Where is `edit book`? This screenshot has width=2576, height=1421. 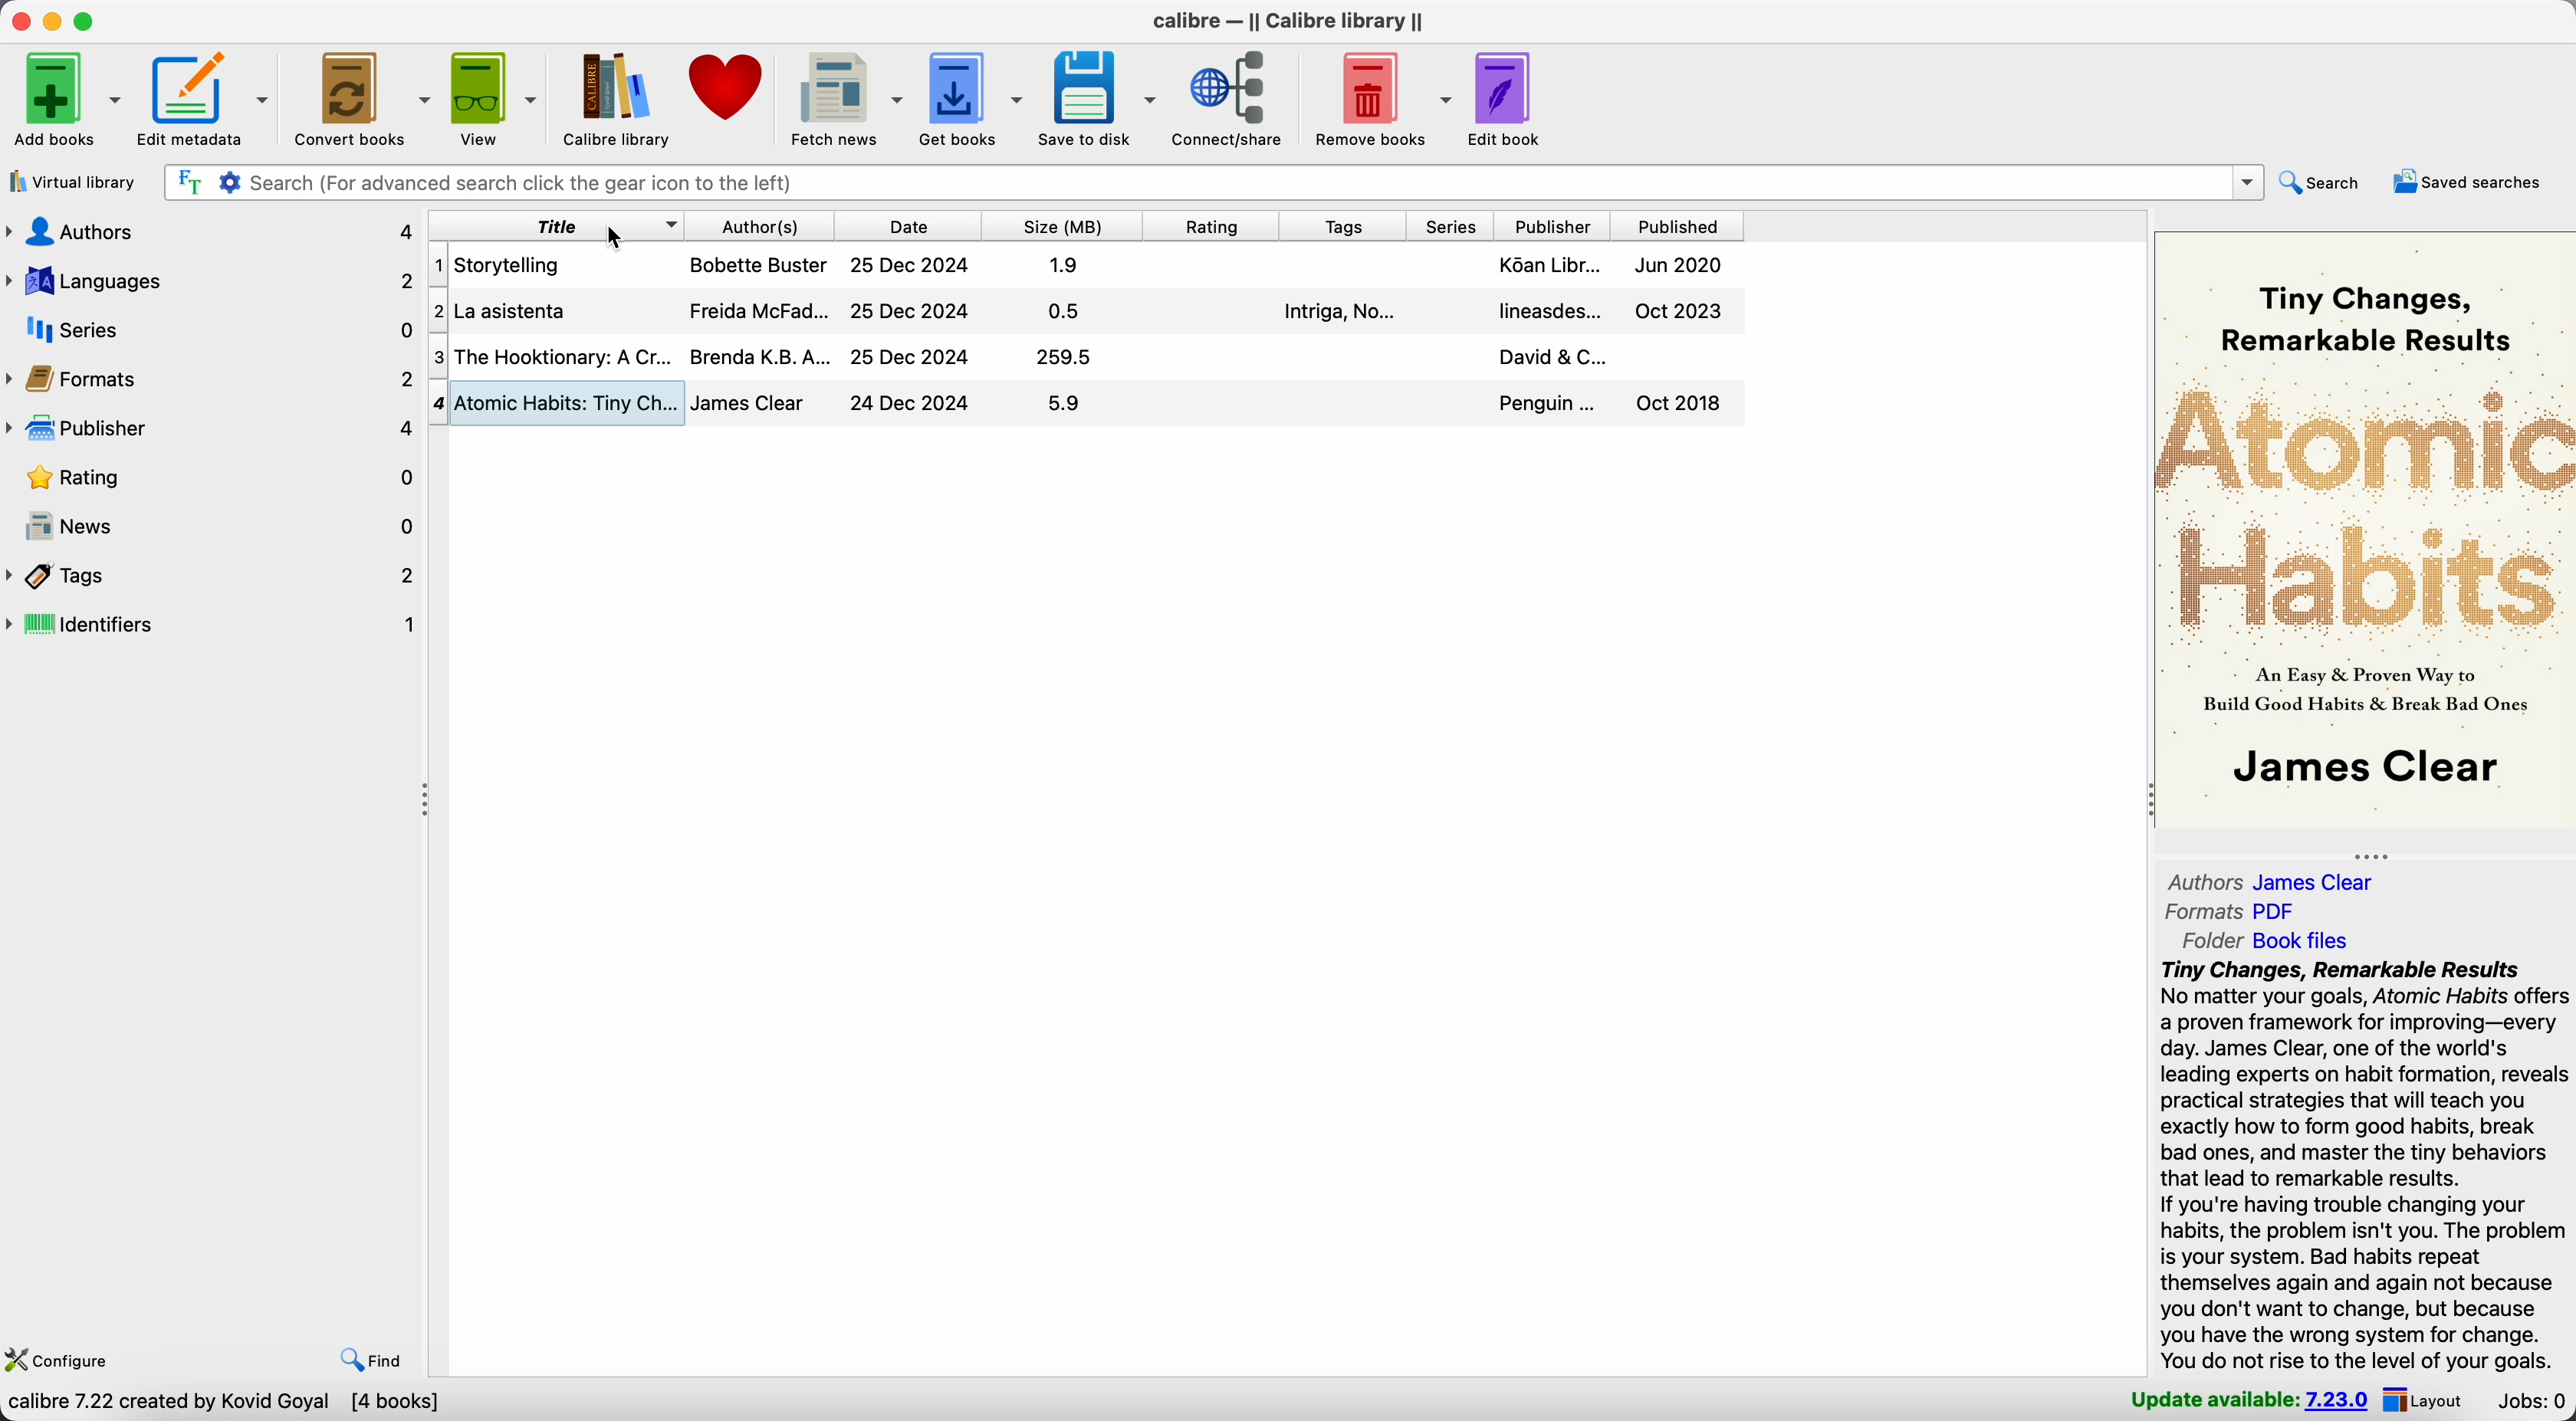 edit book is located at coordinates (1512, 100).